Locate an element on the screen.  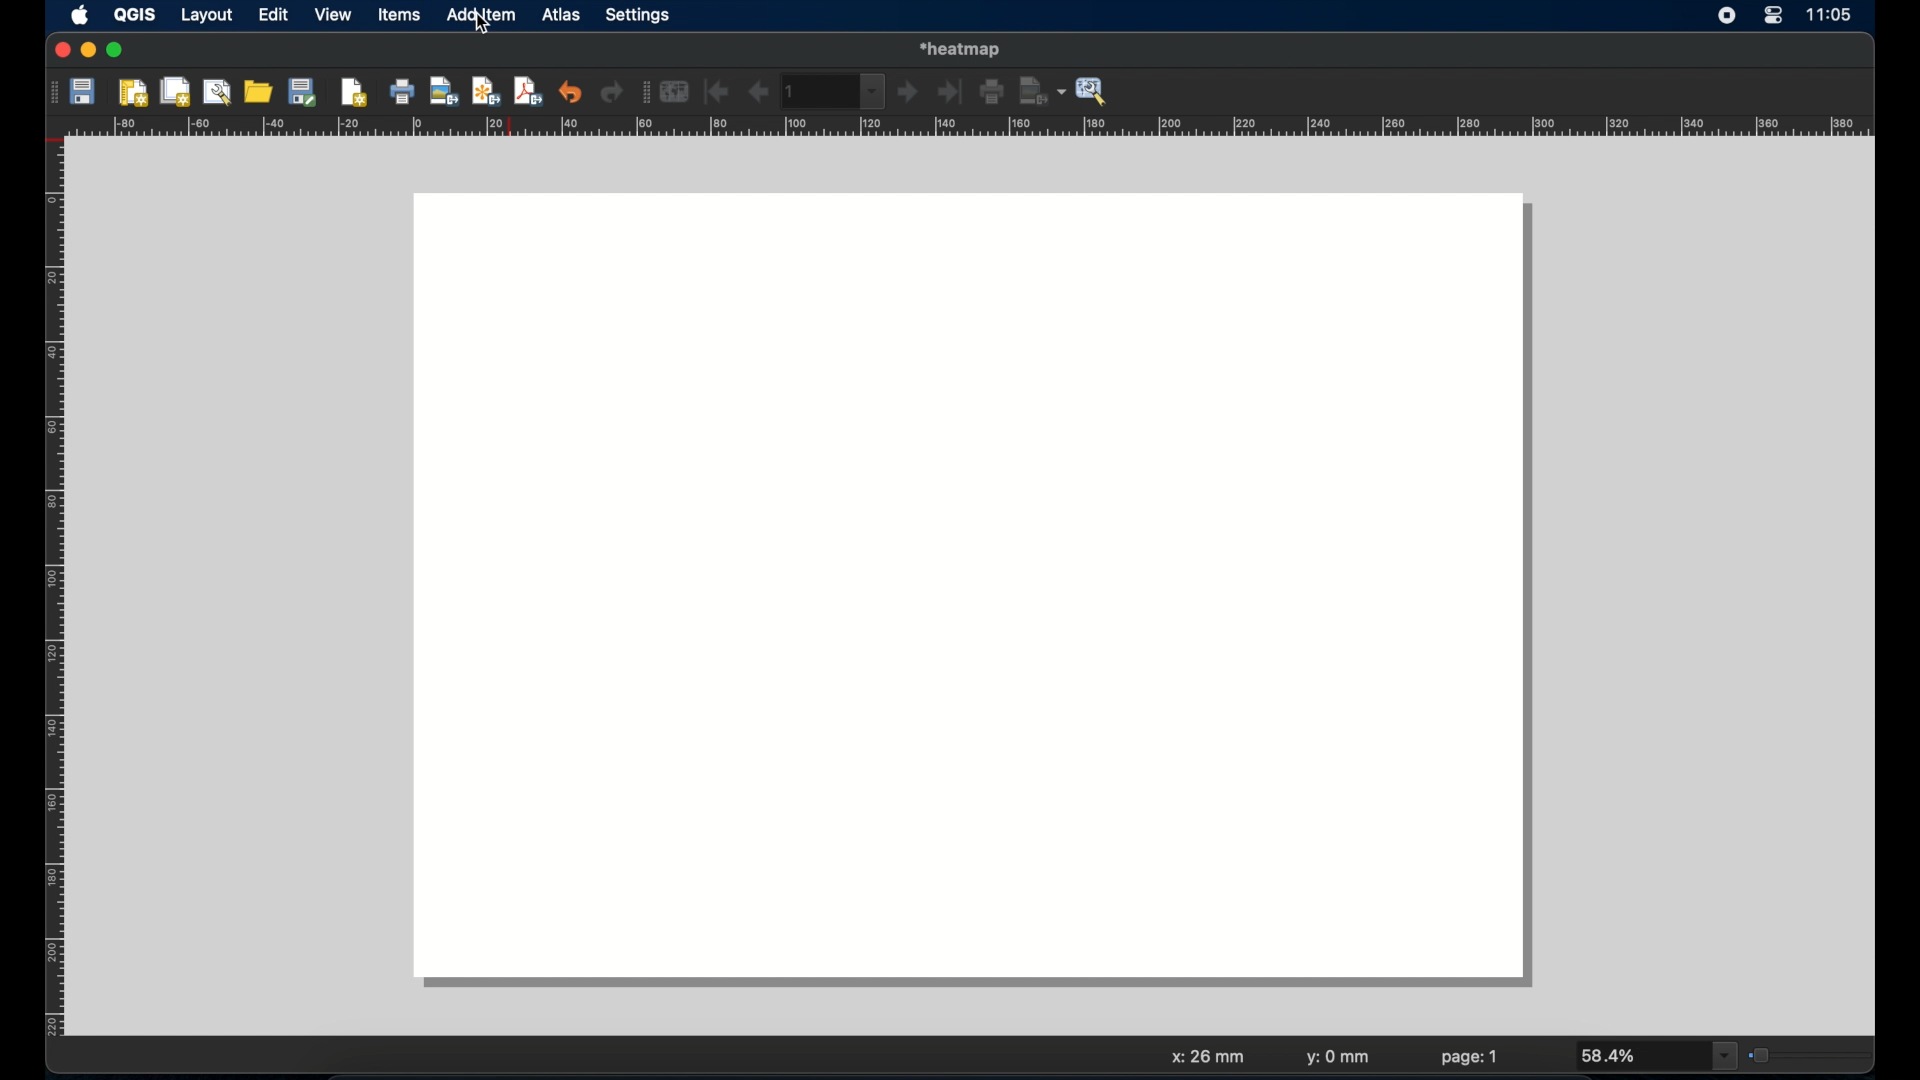
atlas is located at coordinates (565, 17).